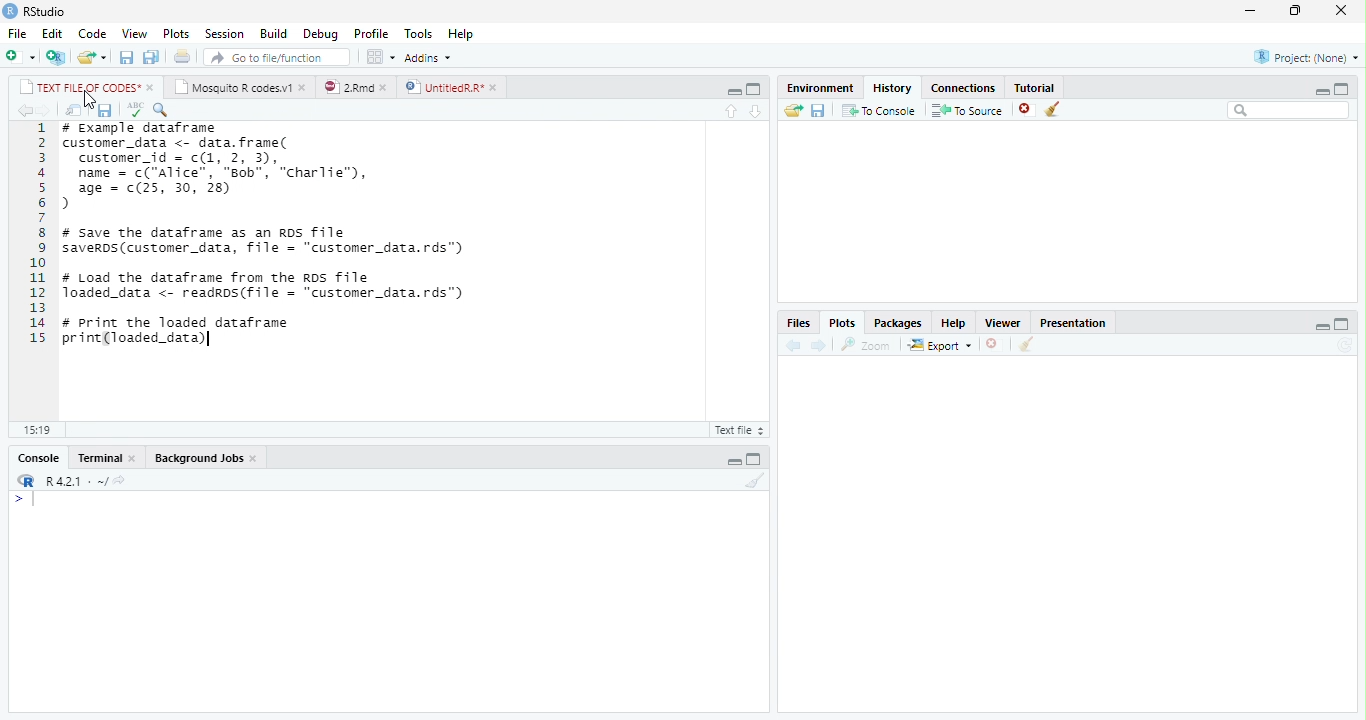  What do you see at coordinates (162, 110) in the screenshot?
I see `search` at bounding box center [162, 110].